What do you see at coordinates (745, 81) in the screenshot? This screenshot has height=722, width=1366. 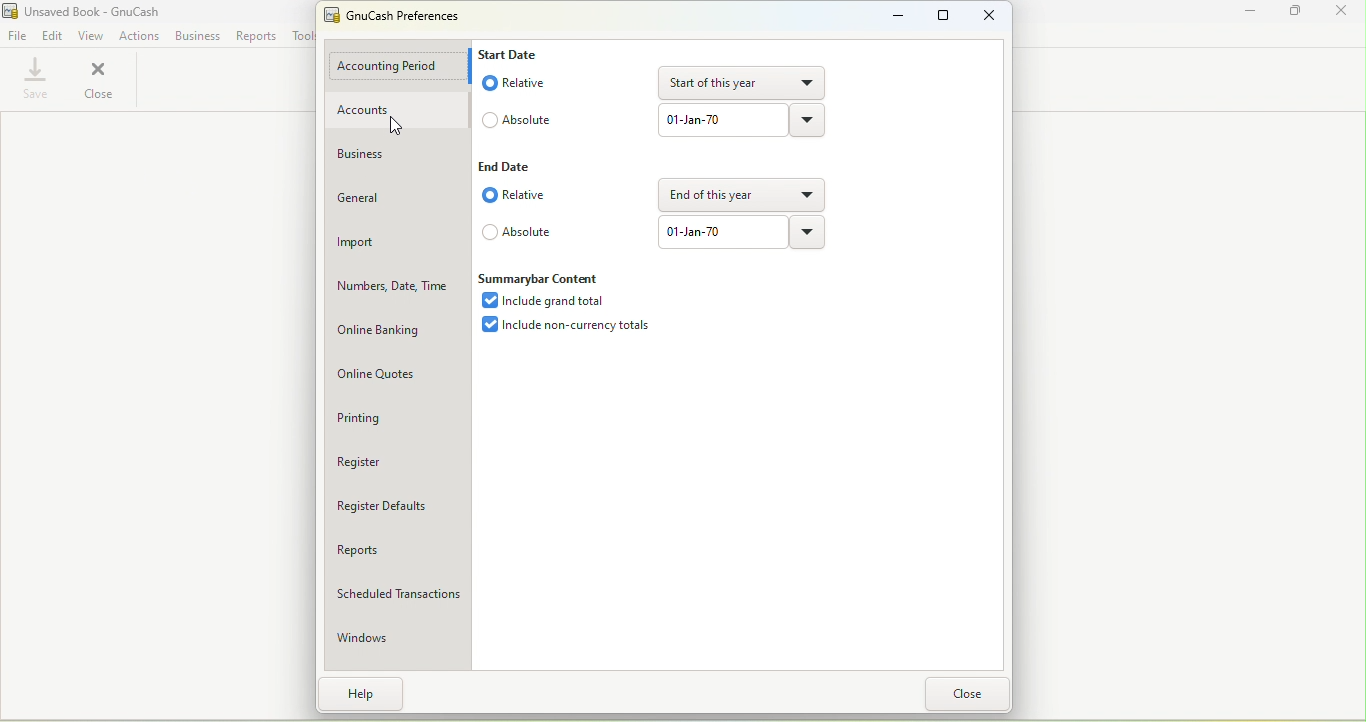 I see `start of this year` at bounding box center [745, 81].